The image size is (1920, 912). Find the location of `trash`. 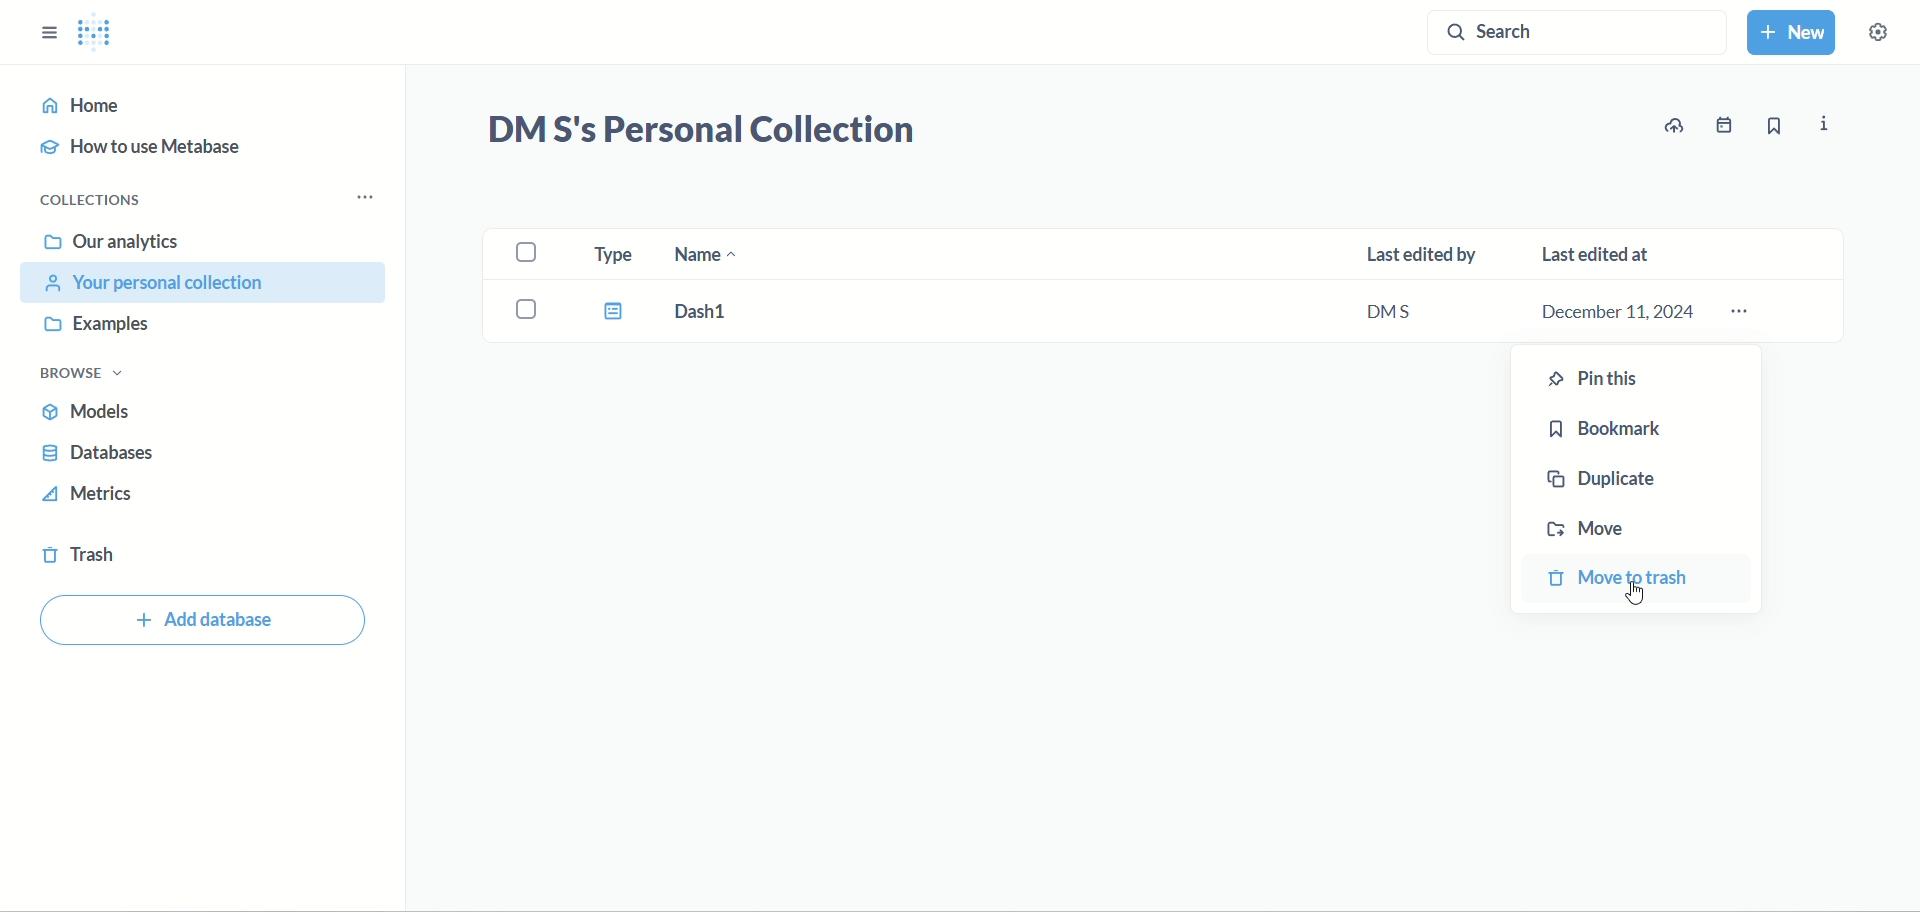

trash is located at coordinates (85, 559).